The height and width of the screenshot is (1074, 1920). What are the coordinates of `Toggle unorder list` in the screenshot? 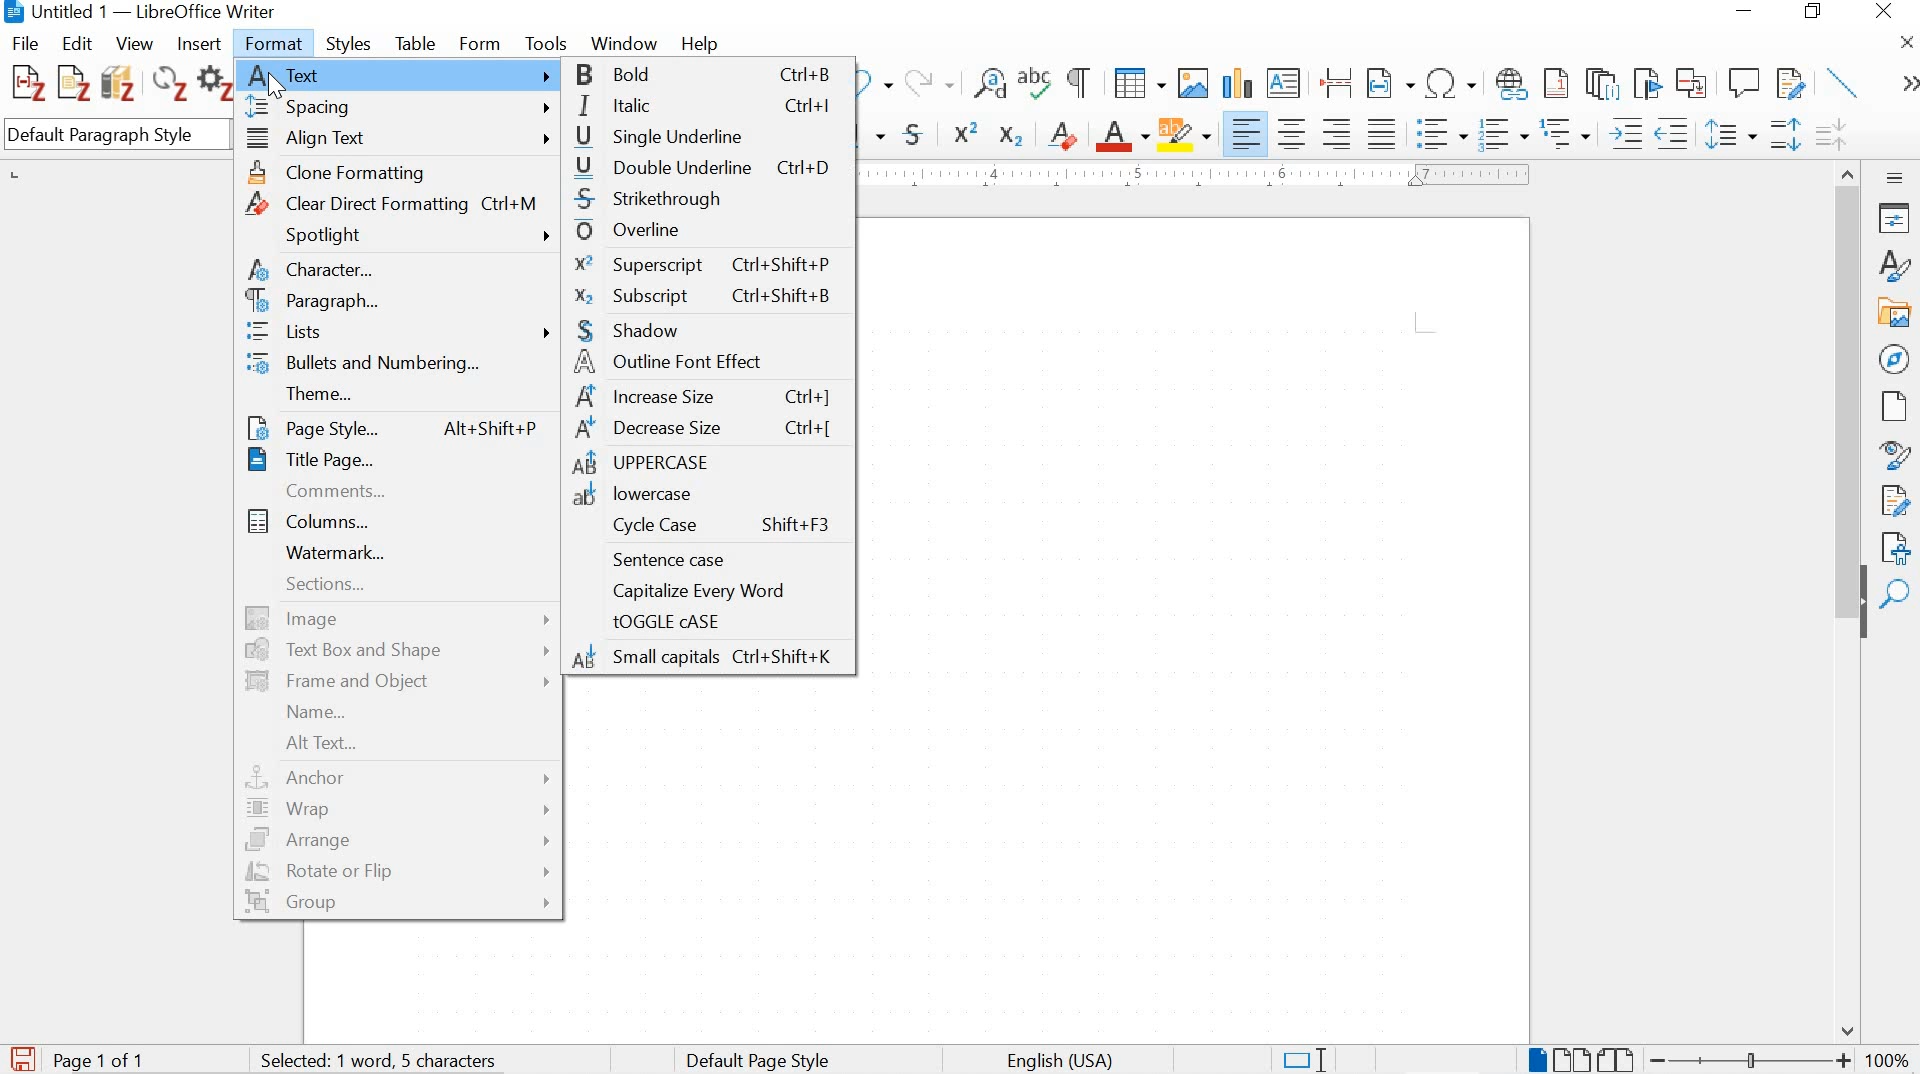 It's located at (1439, 130).